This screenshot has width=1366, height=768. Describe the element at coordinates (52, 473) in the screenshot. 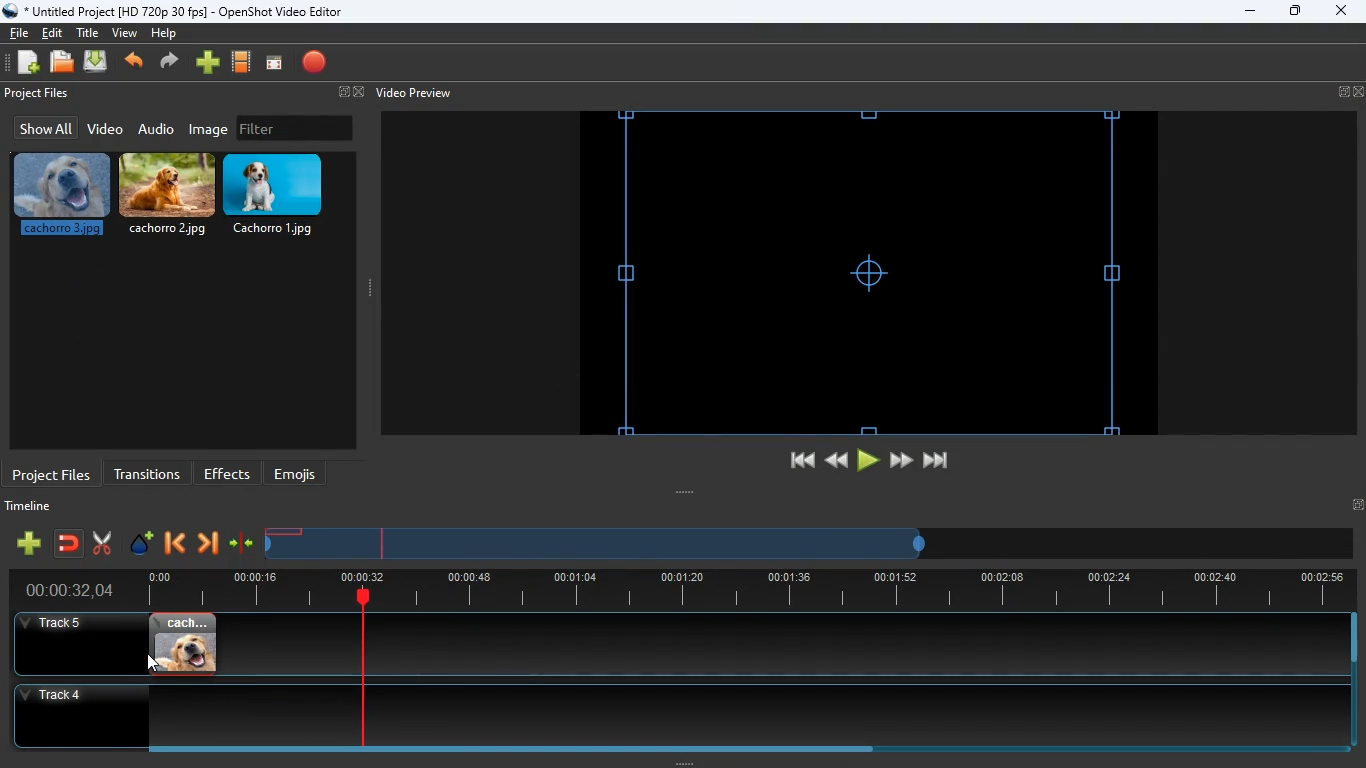

I see `project files` at that location.